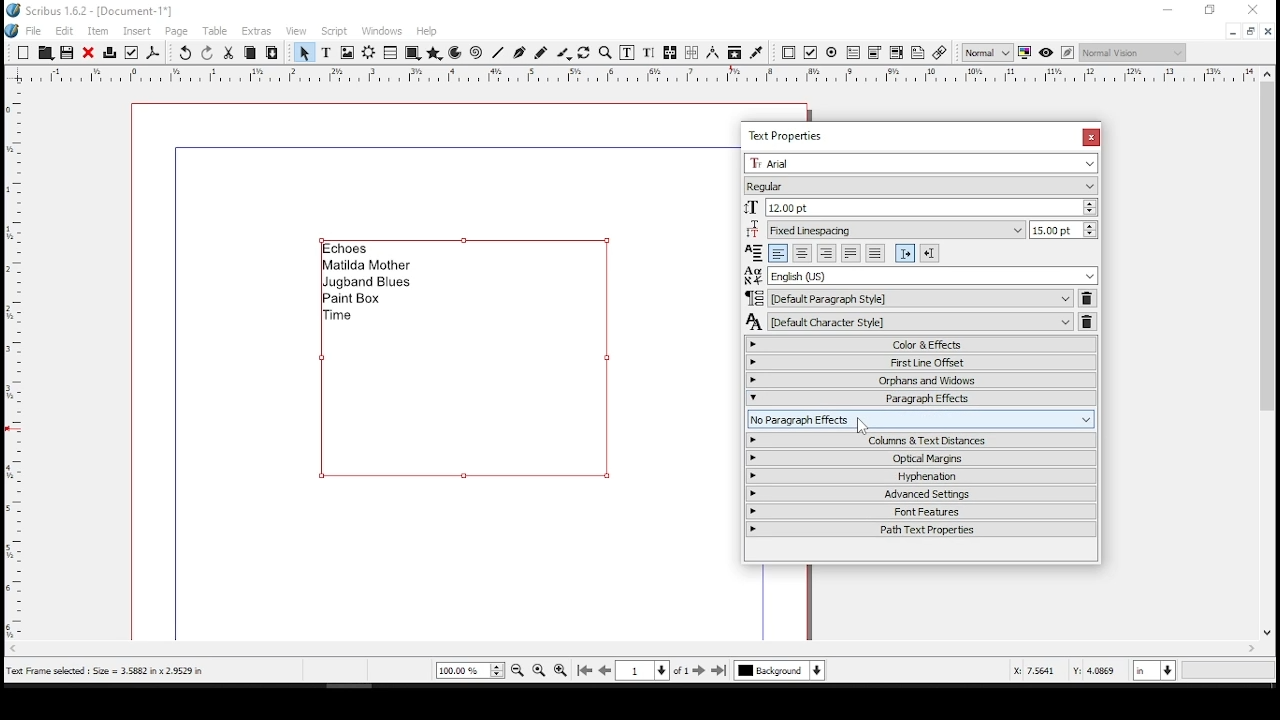 The image size is (1280, 720). What do you see at coordinates (921, 456) in the screenshot?
I see `optical margins` at bounding box center [921, 456].